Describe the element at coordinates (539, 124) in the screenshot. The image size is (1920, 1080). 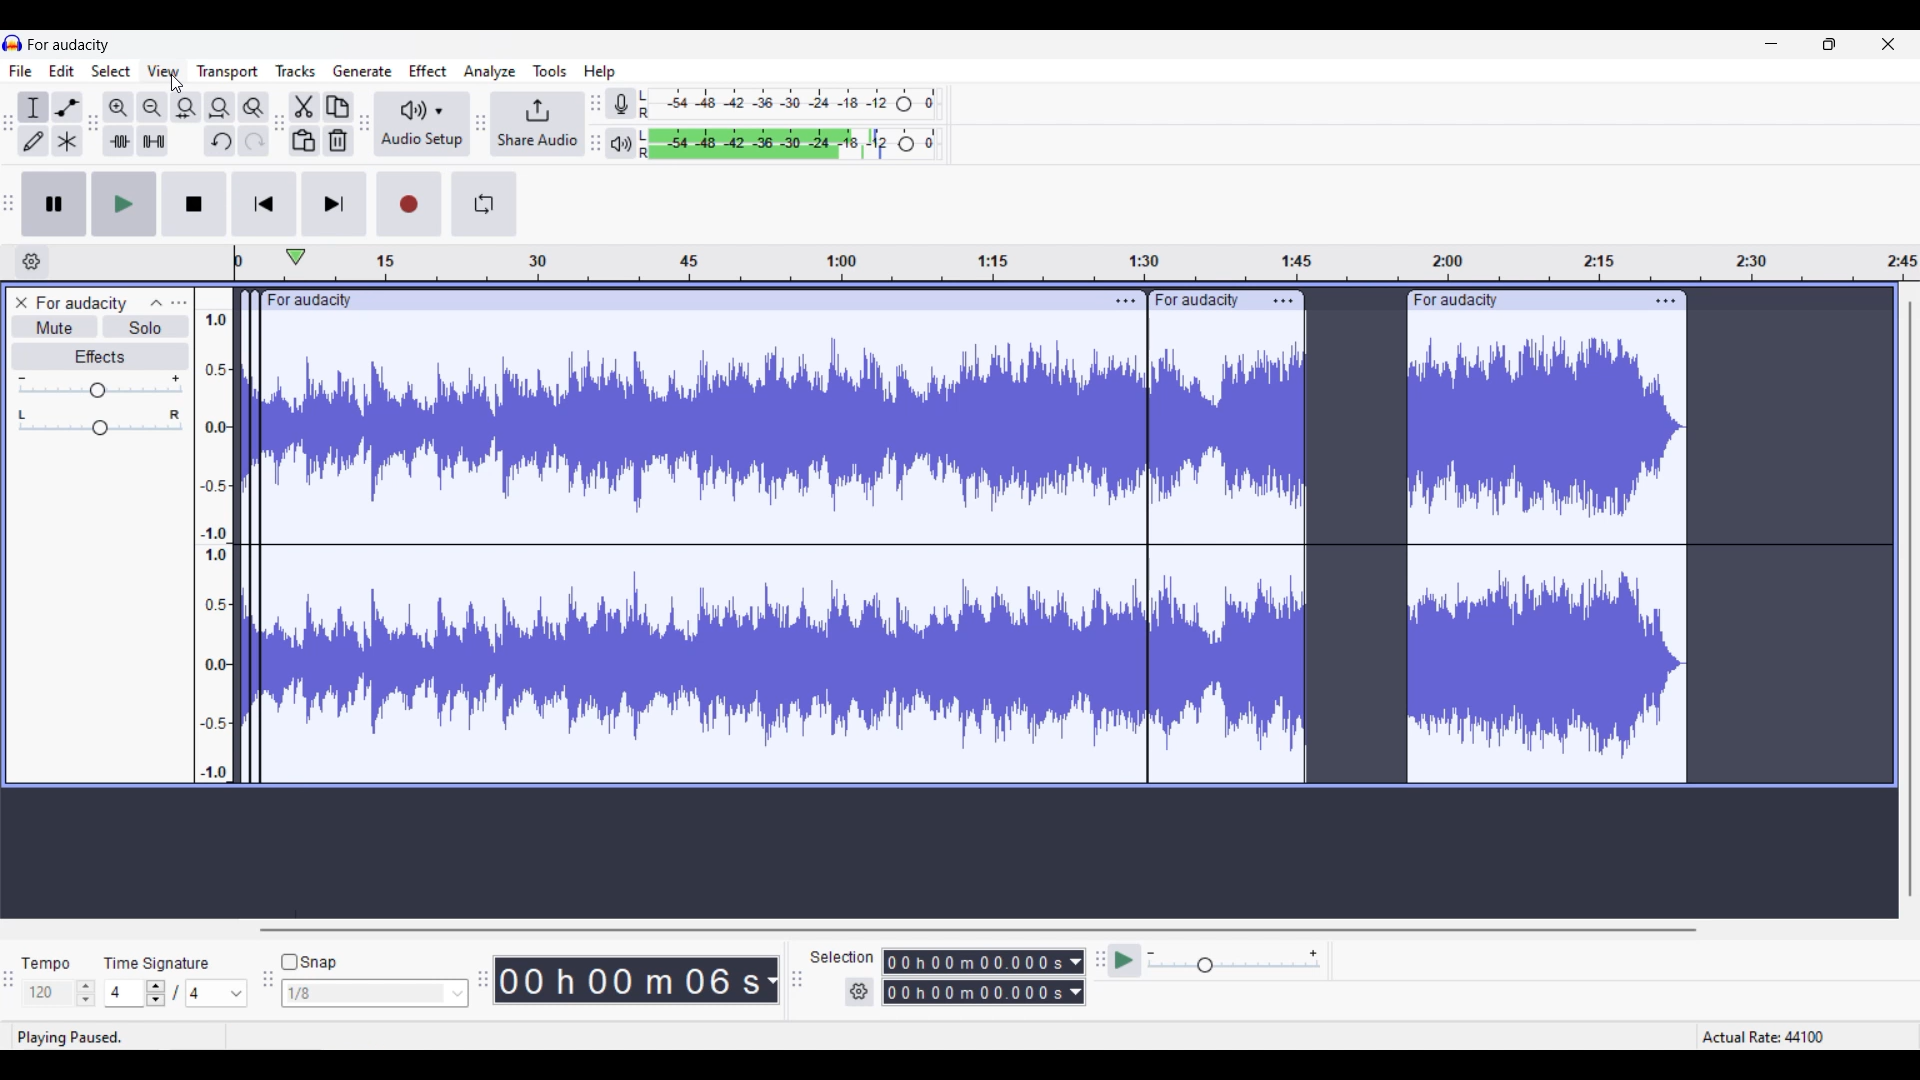
I see `Share audio` at that location.